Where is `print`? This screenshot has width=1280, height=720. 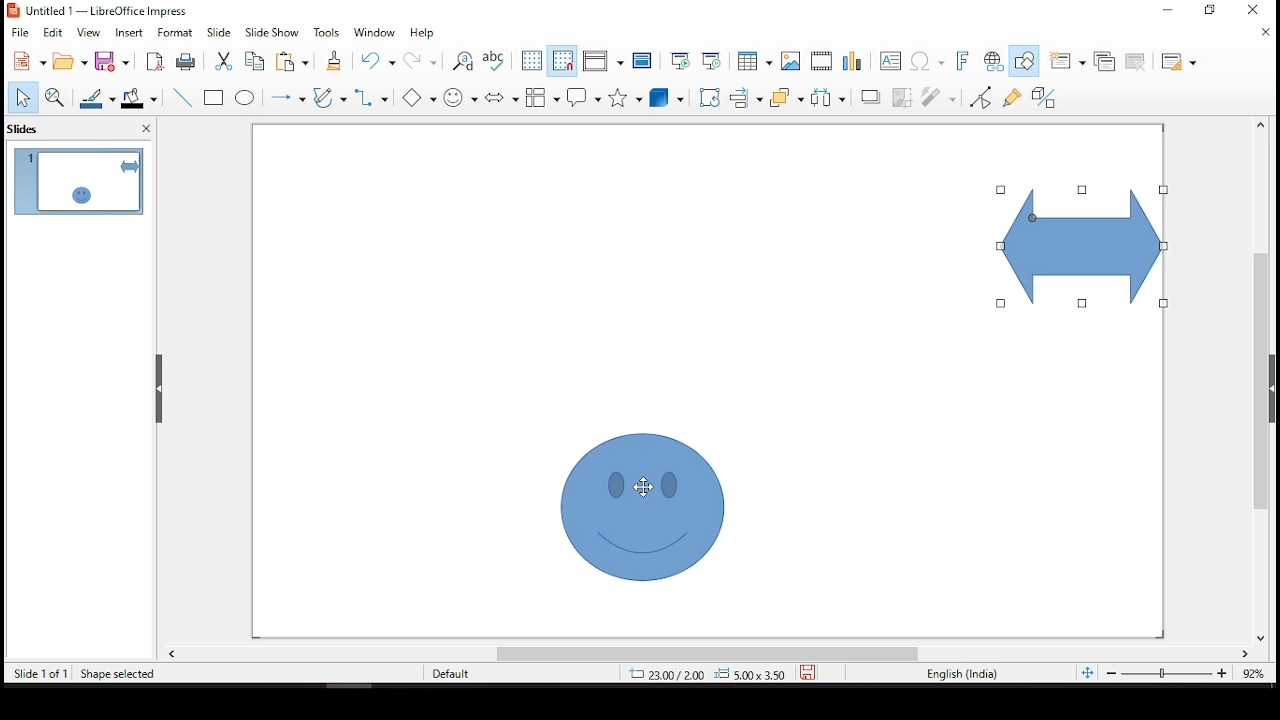
print is located at coordinates (184, 63).